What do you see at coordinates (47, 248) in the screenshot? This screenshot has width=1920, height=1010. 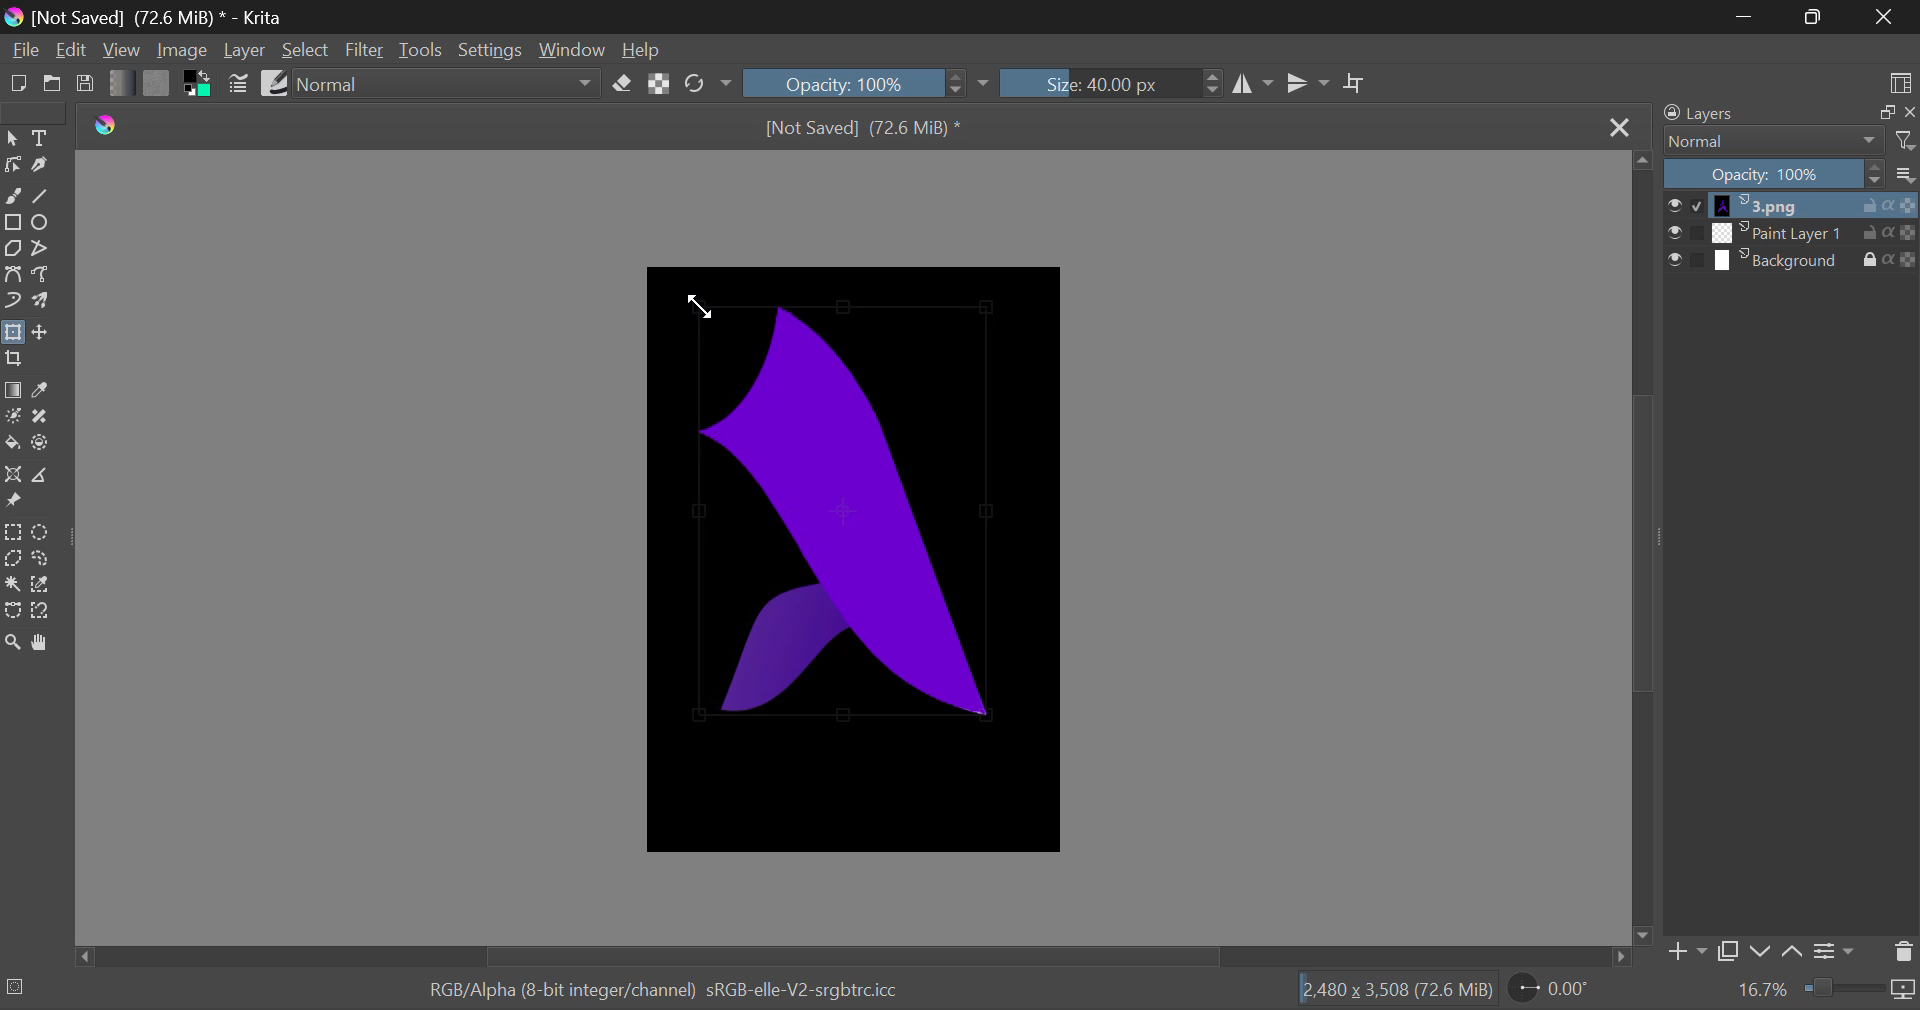 I see `Polyline` at bounding box center [47, 248].